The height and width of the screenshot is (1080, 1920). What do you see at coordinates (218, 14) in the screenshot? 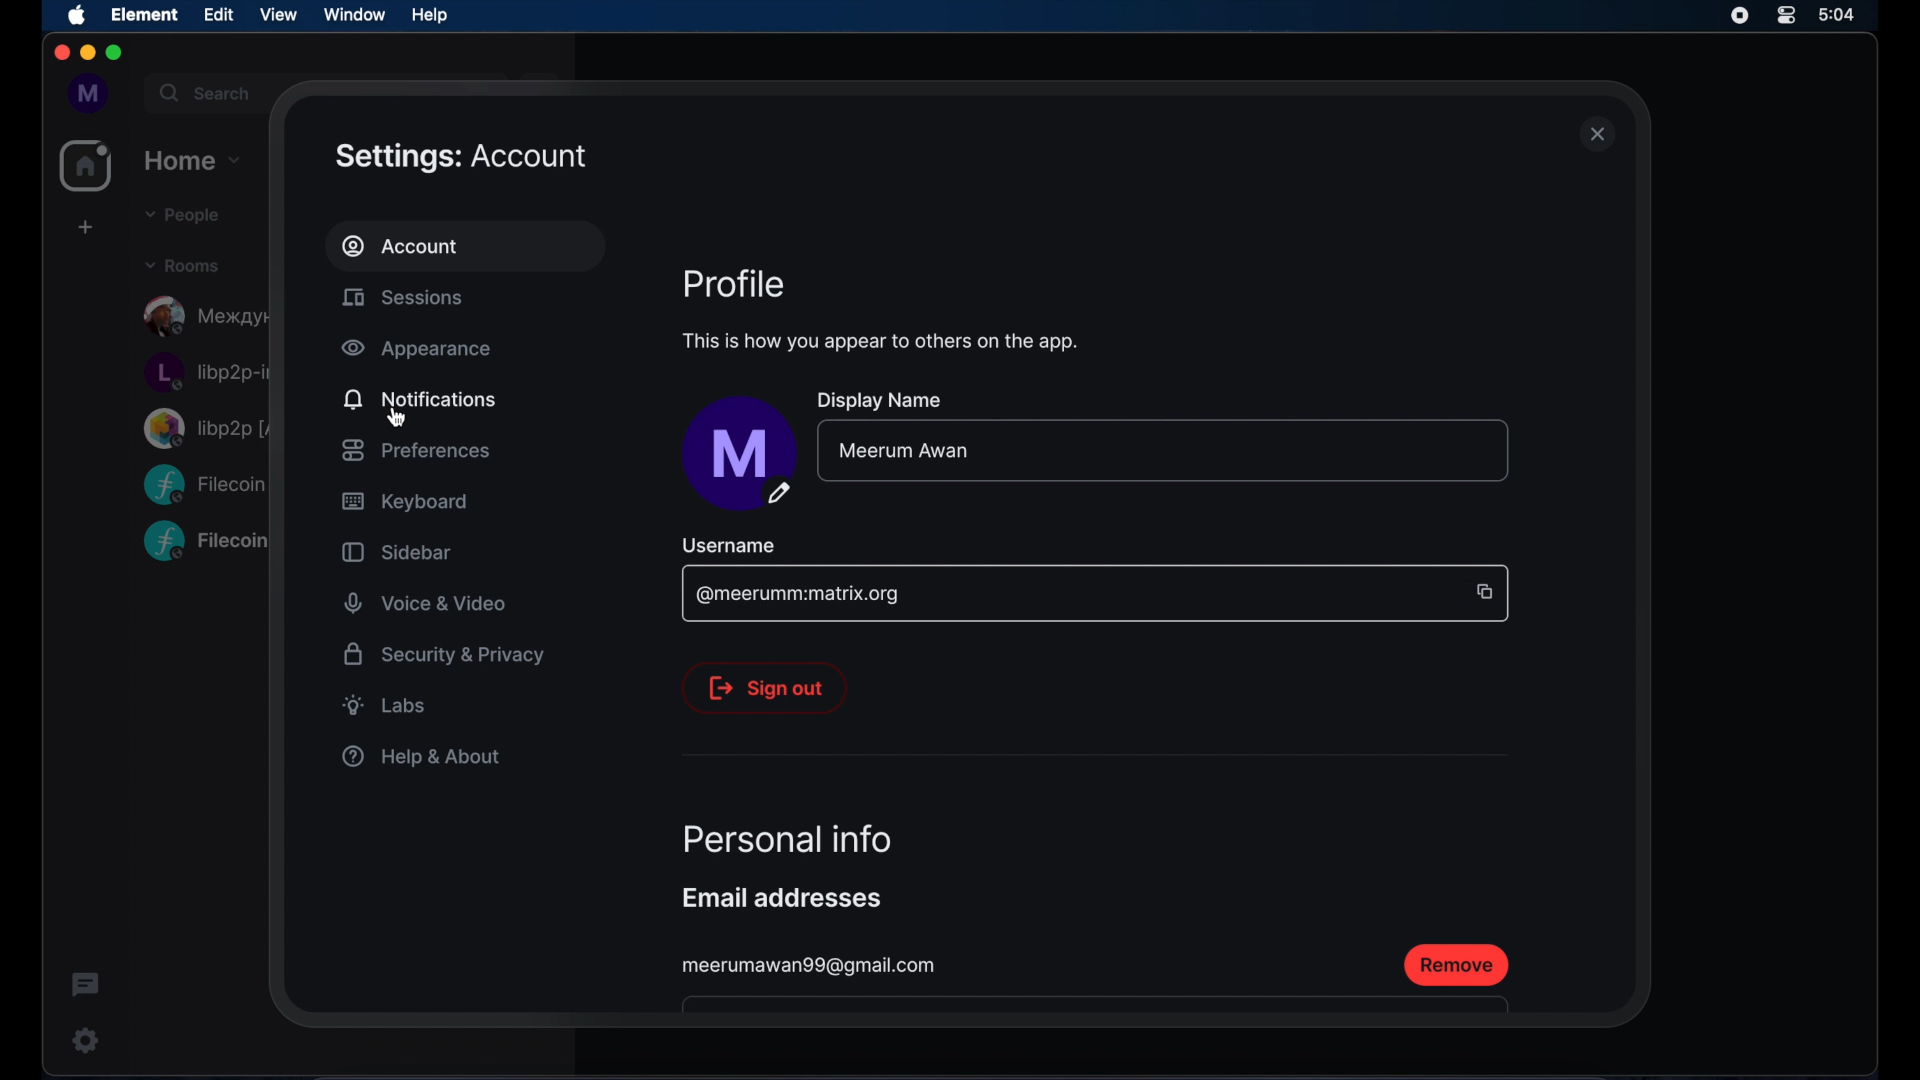
I see `edit` at bounding box center [218, 14].